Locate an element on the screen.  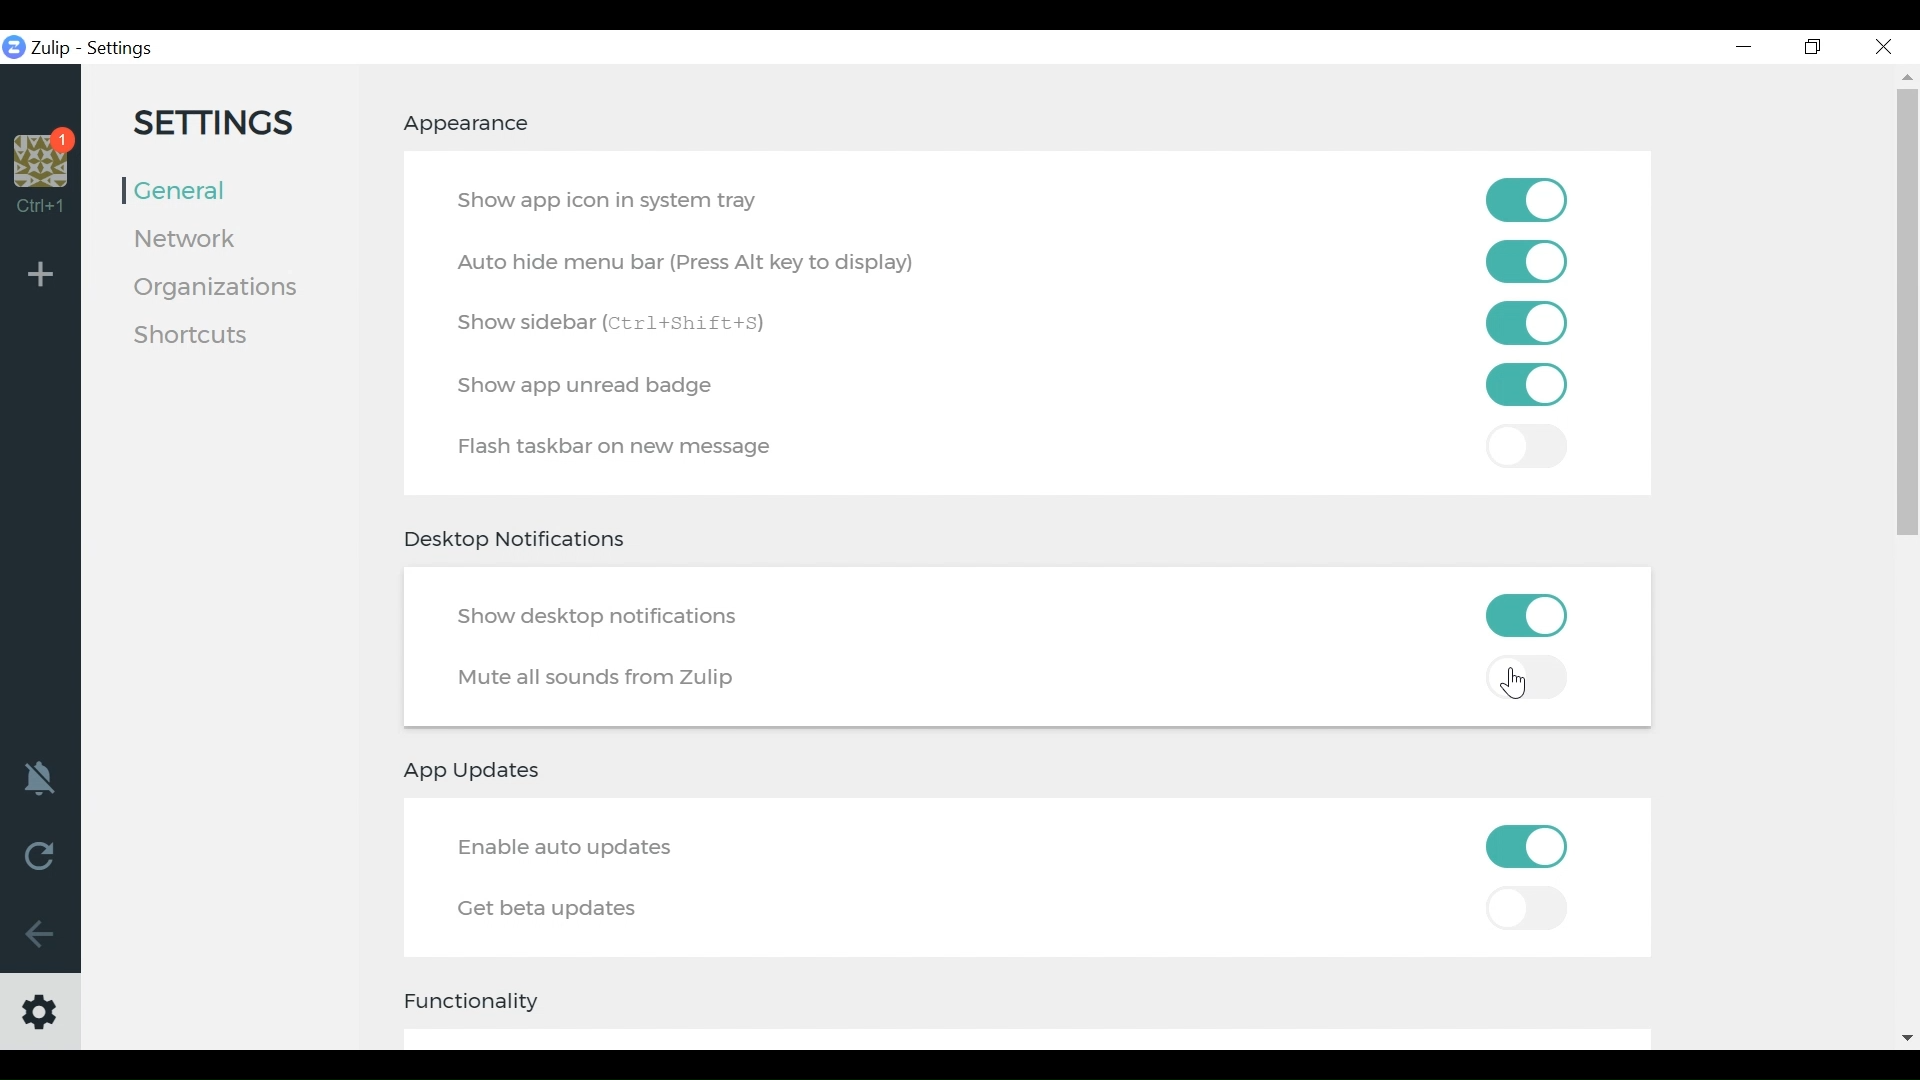
Close is located at coordinates (1882, 48).